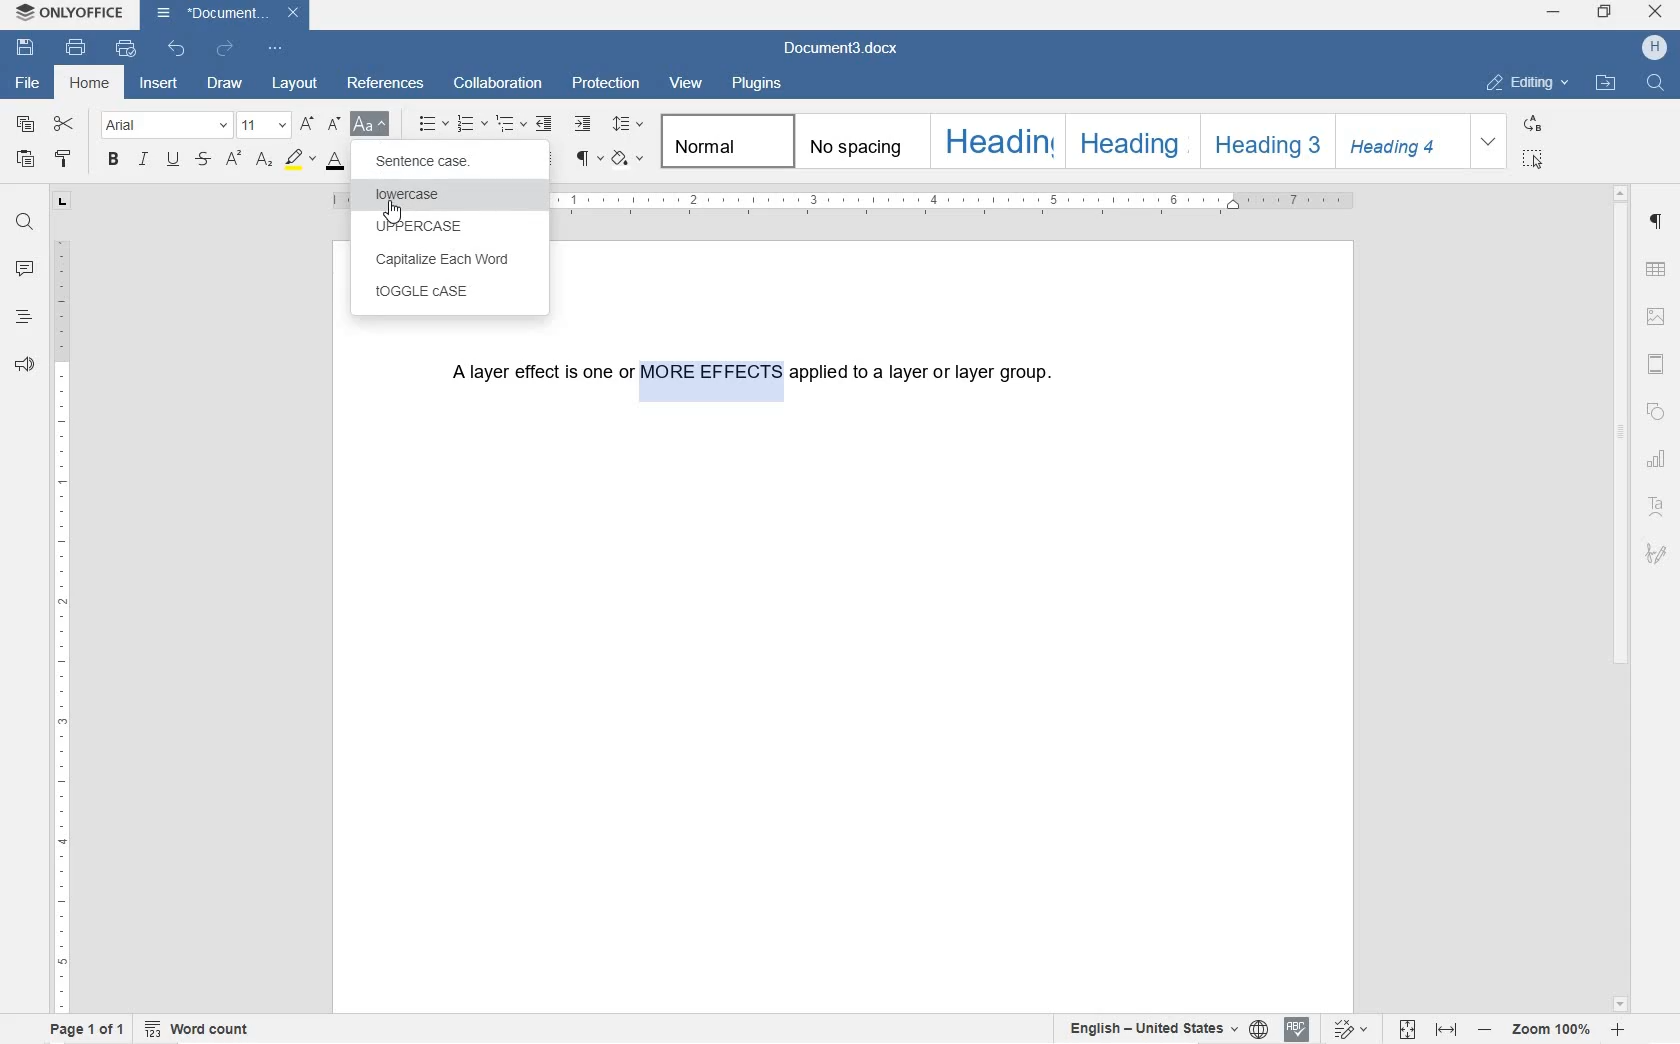  Describe the element at coordinates (173, 160) in the screenshot. I see `UNDERLINE` at that location.